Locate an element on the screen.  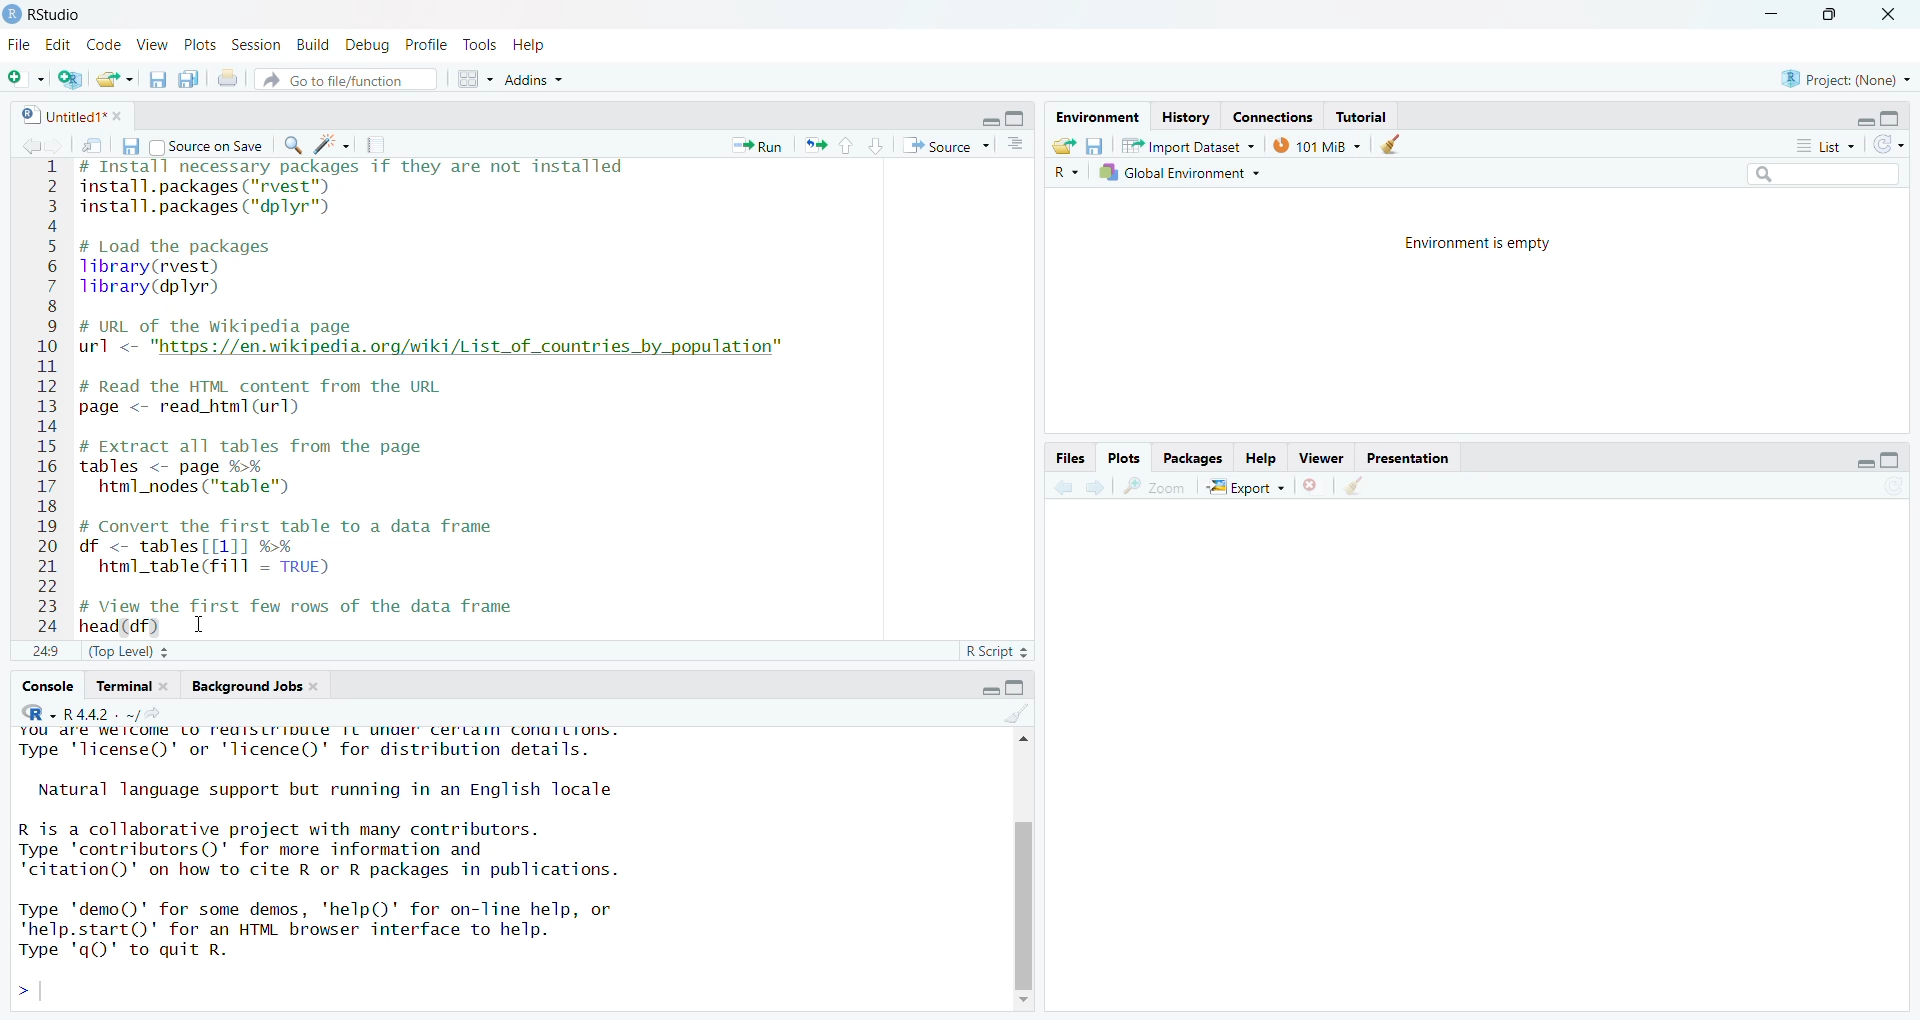
History is located at coordinates (1186, 119).